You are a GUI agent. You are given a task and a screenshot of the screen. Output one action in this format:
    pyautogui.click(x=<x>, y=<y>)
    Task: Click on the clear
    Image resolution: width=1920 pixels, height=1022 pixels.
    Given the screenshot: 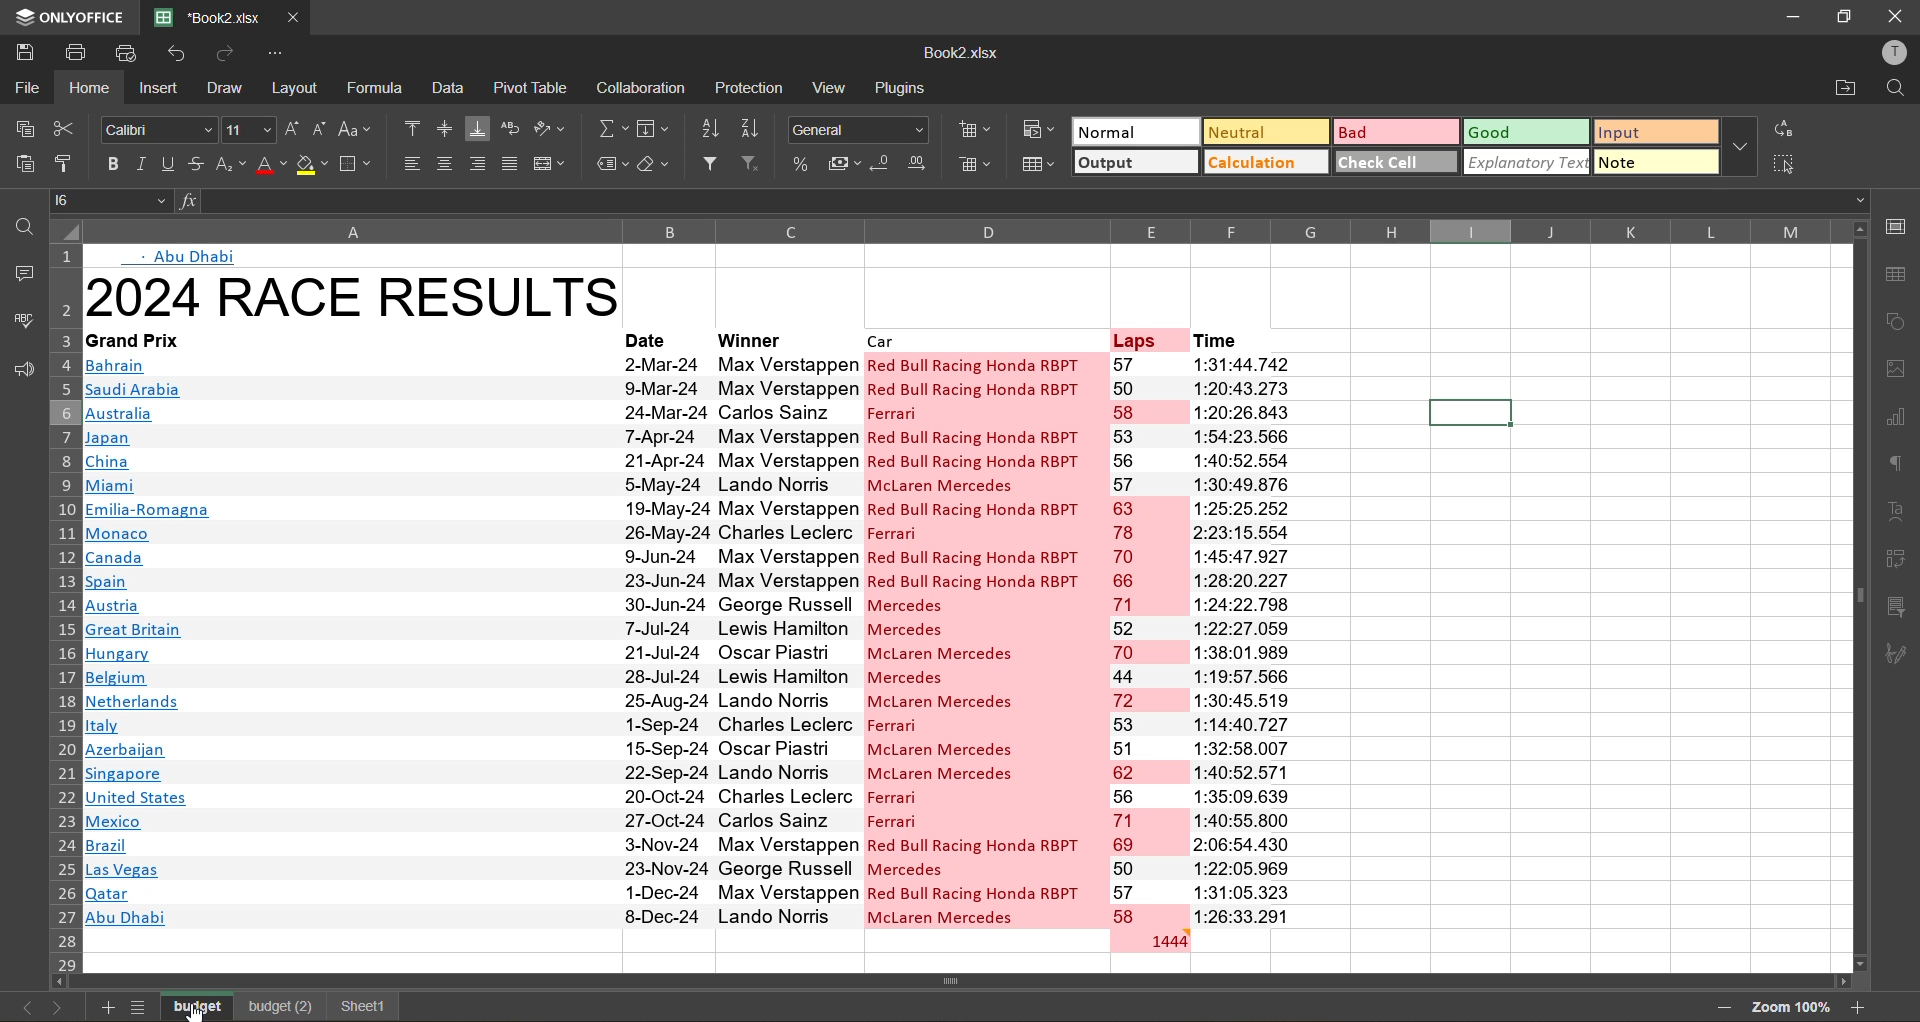 What is the action you would take?
    pyautogui.click(x=661, y=166)
    